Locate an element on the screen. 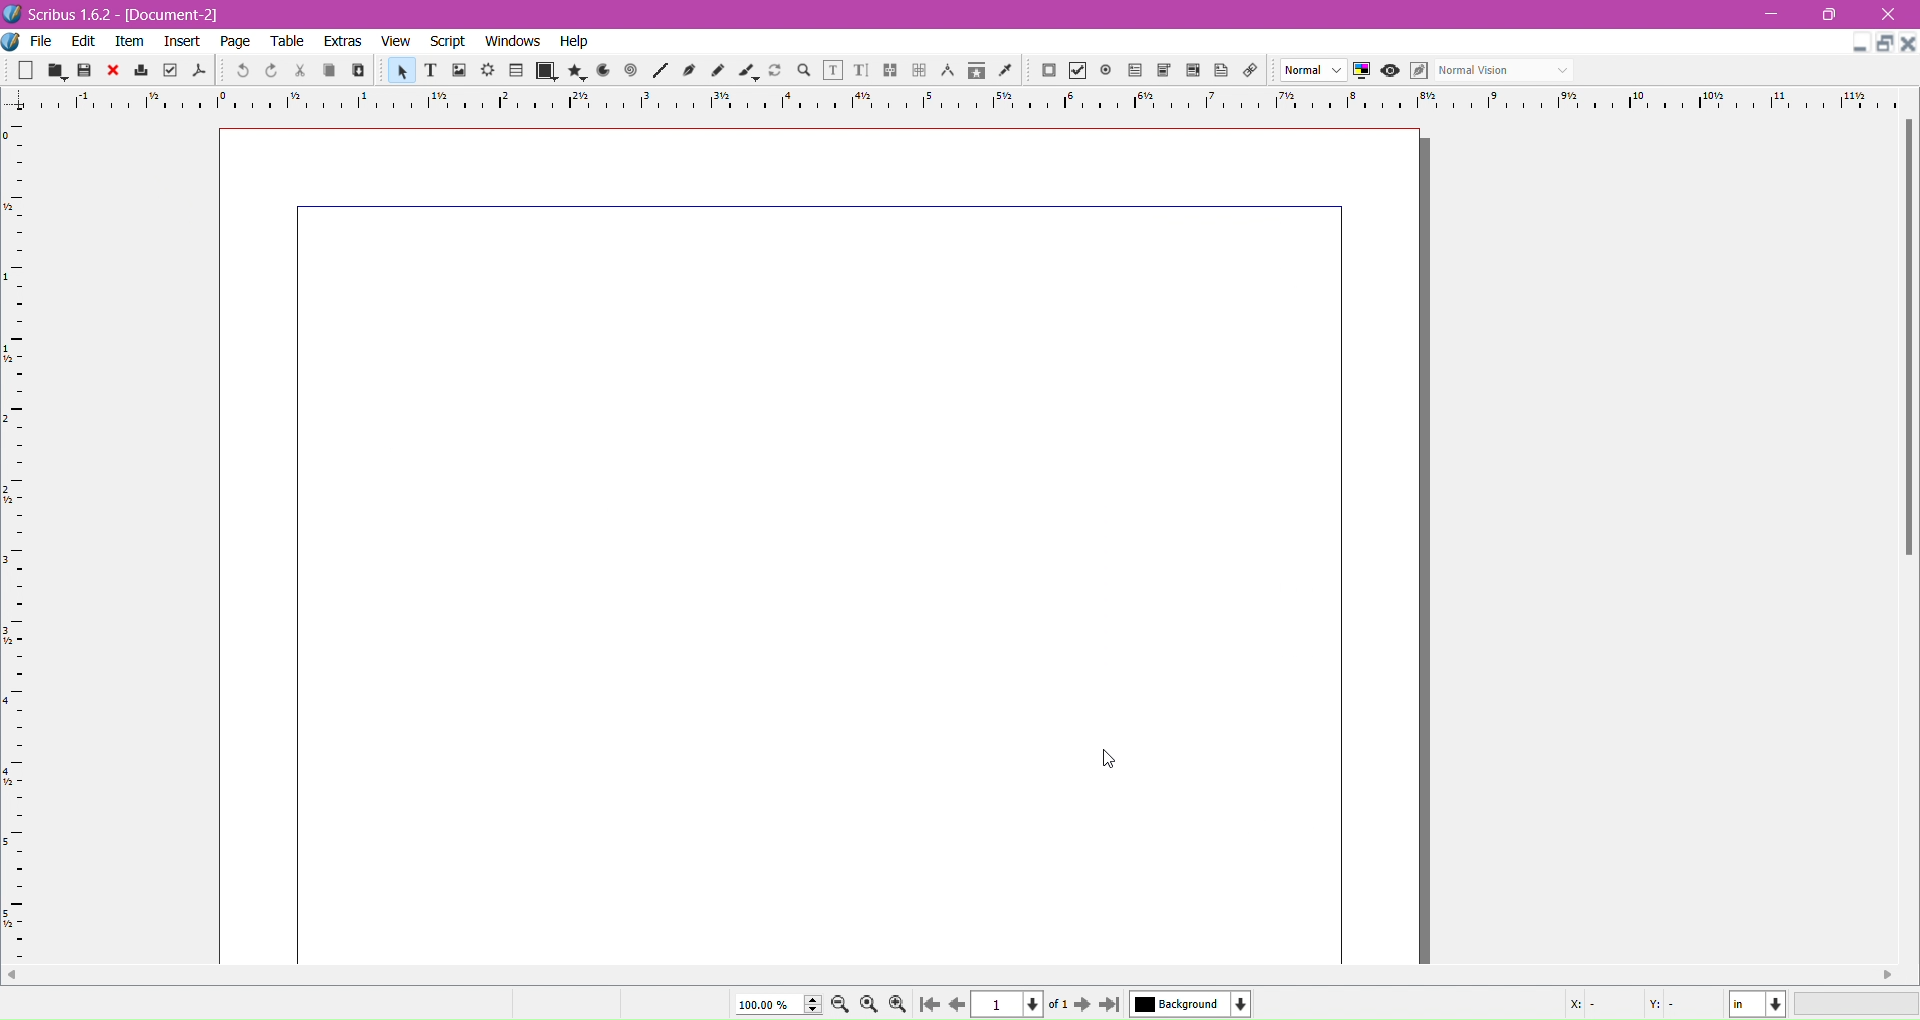 The width and height of the screenshot is (1920, 1020). icon is located at coordinates (202, 71).